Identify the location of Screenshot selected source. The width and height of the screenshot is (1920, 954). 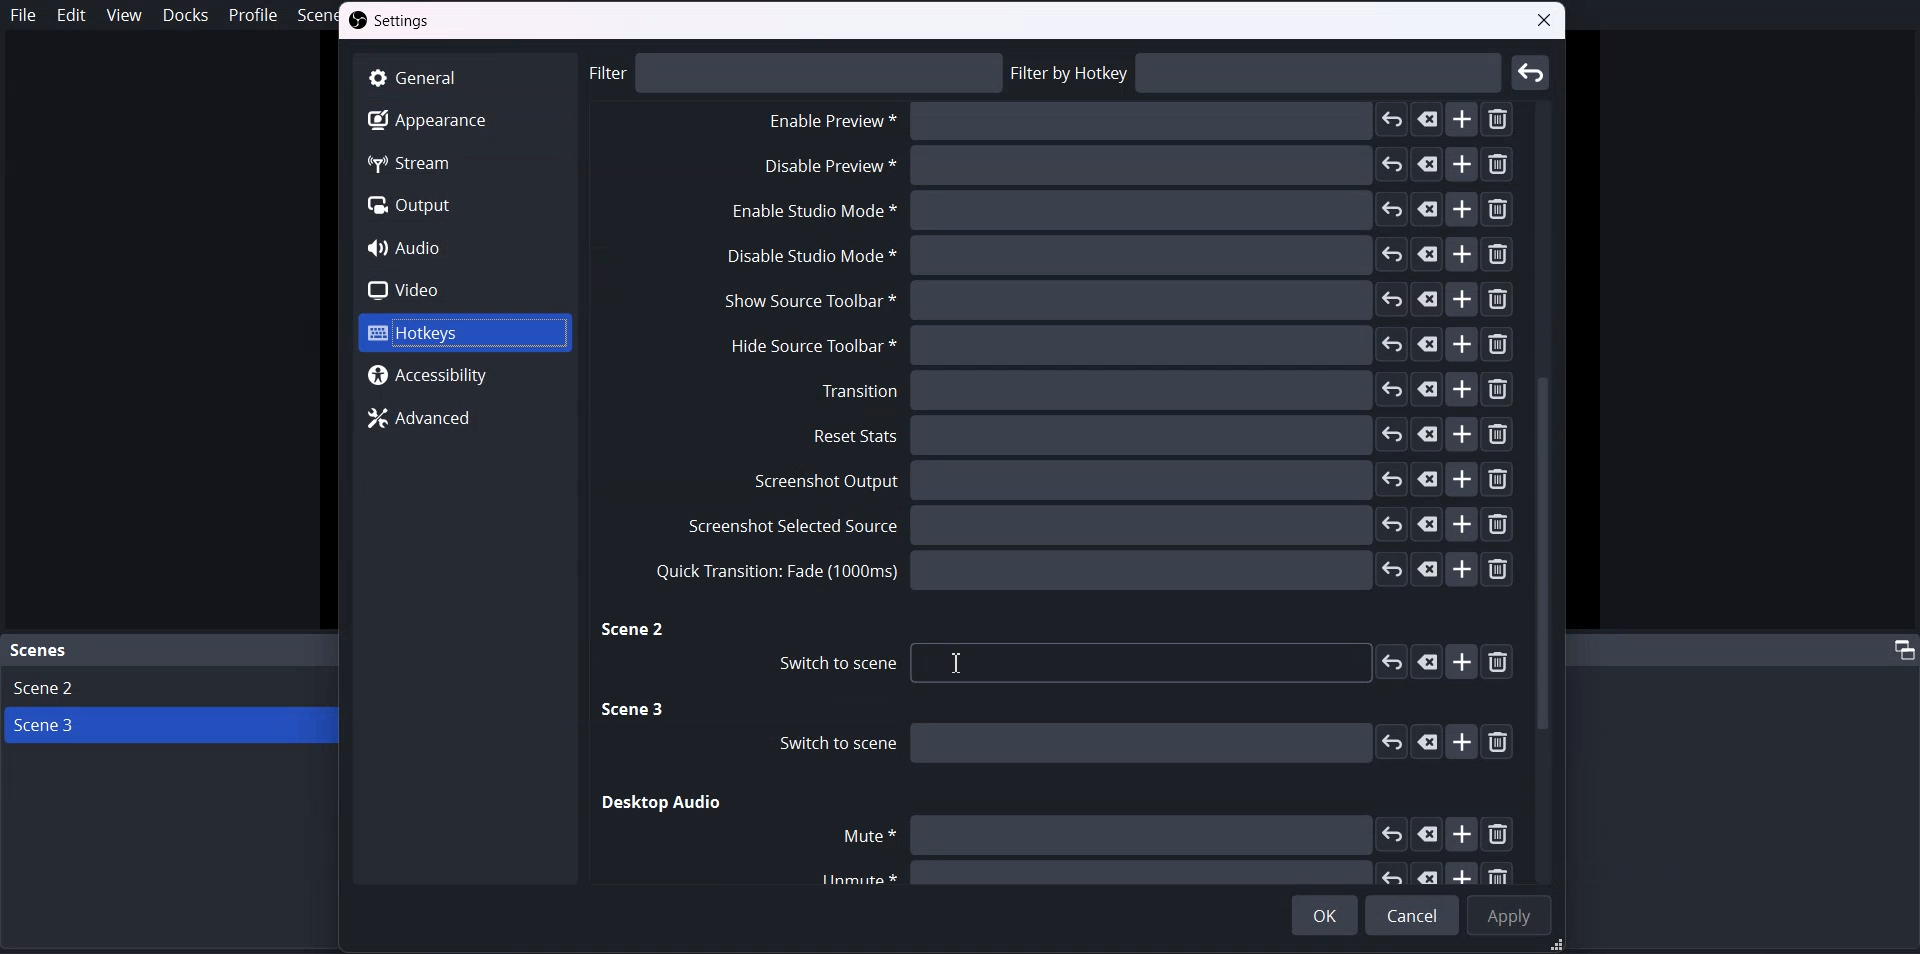
(1096, 524).